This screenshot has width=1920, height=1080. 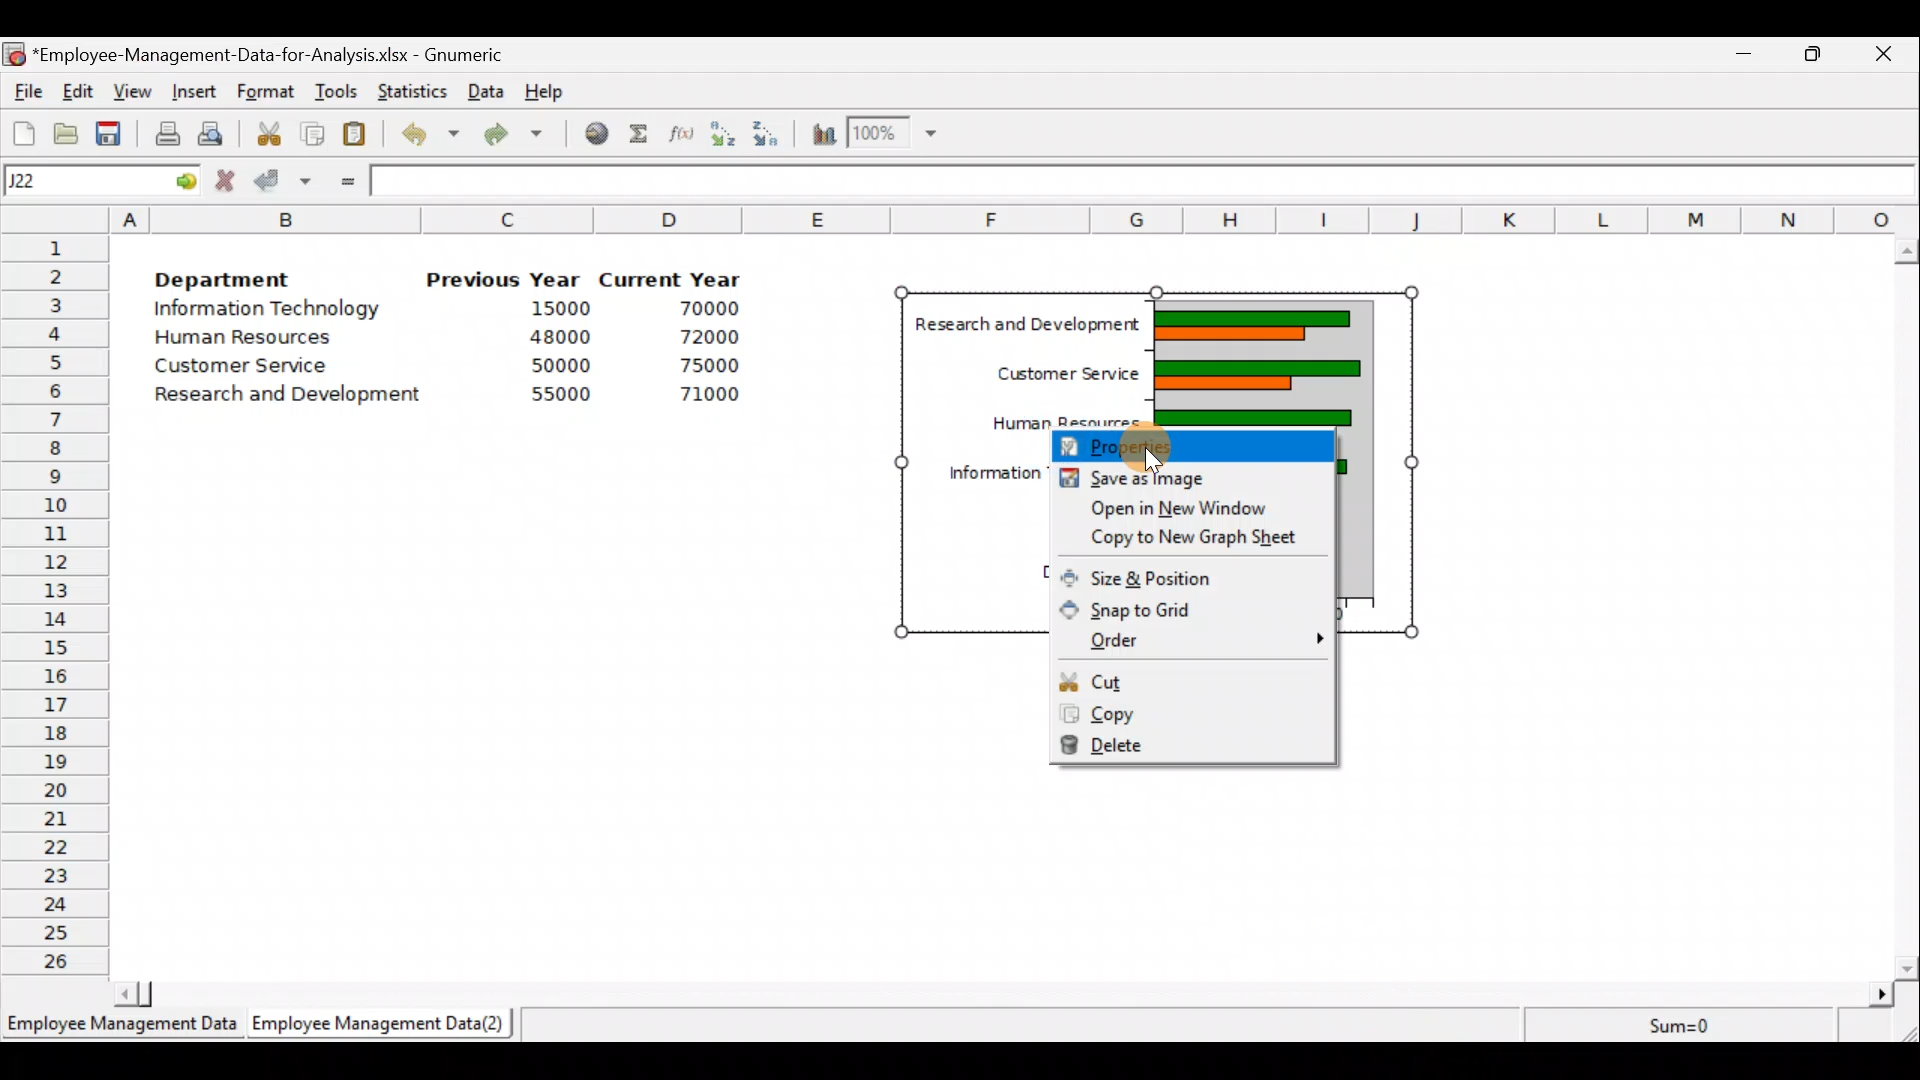 What do you see at coordinates (714, 334) in the screenshot?
I see `72000` at bounding box center [714, 334].